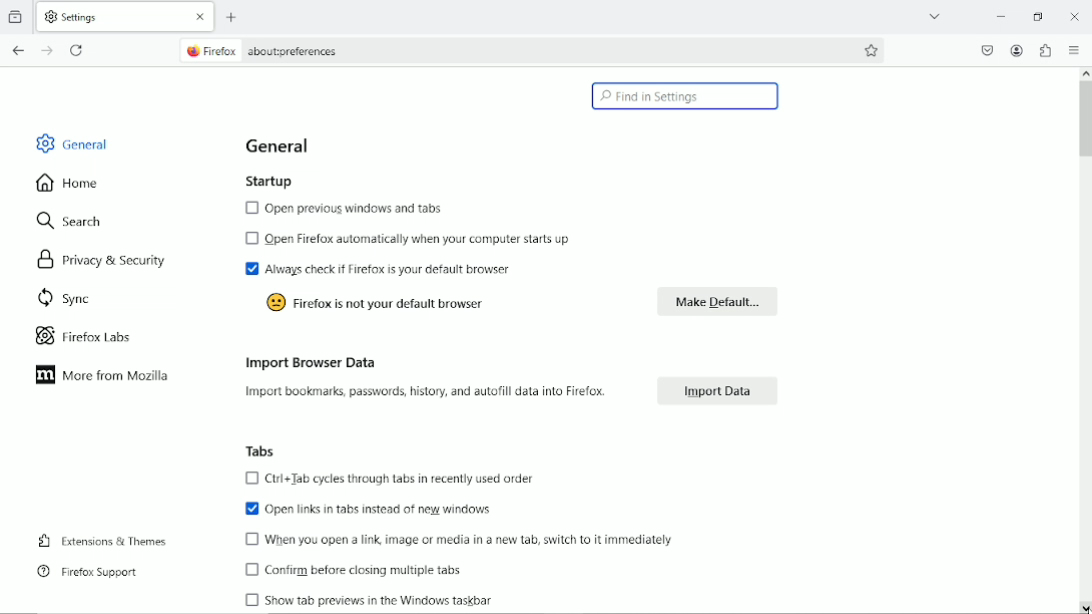  What do you see at coordinates (259, 450) in the screenshot?
I see `Tabs` at bounding box center [259, 450].